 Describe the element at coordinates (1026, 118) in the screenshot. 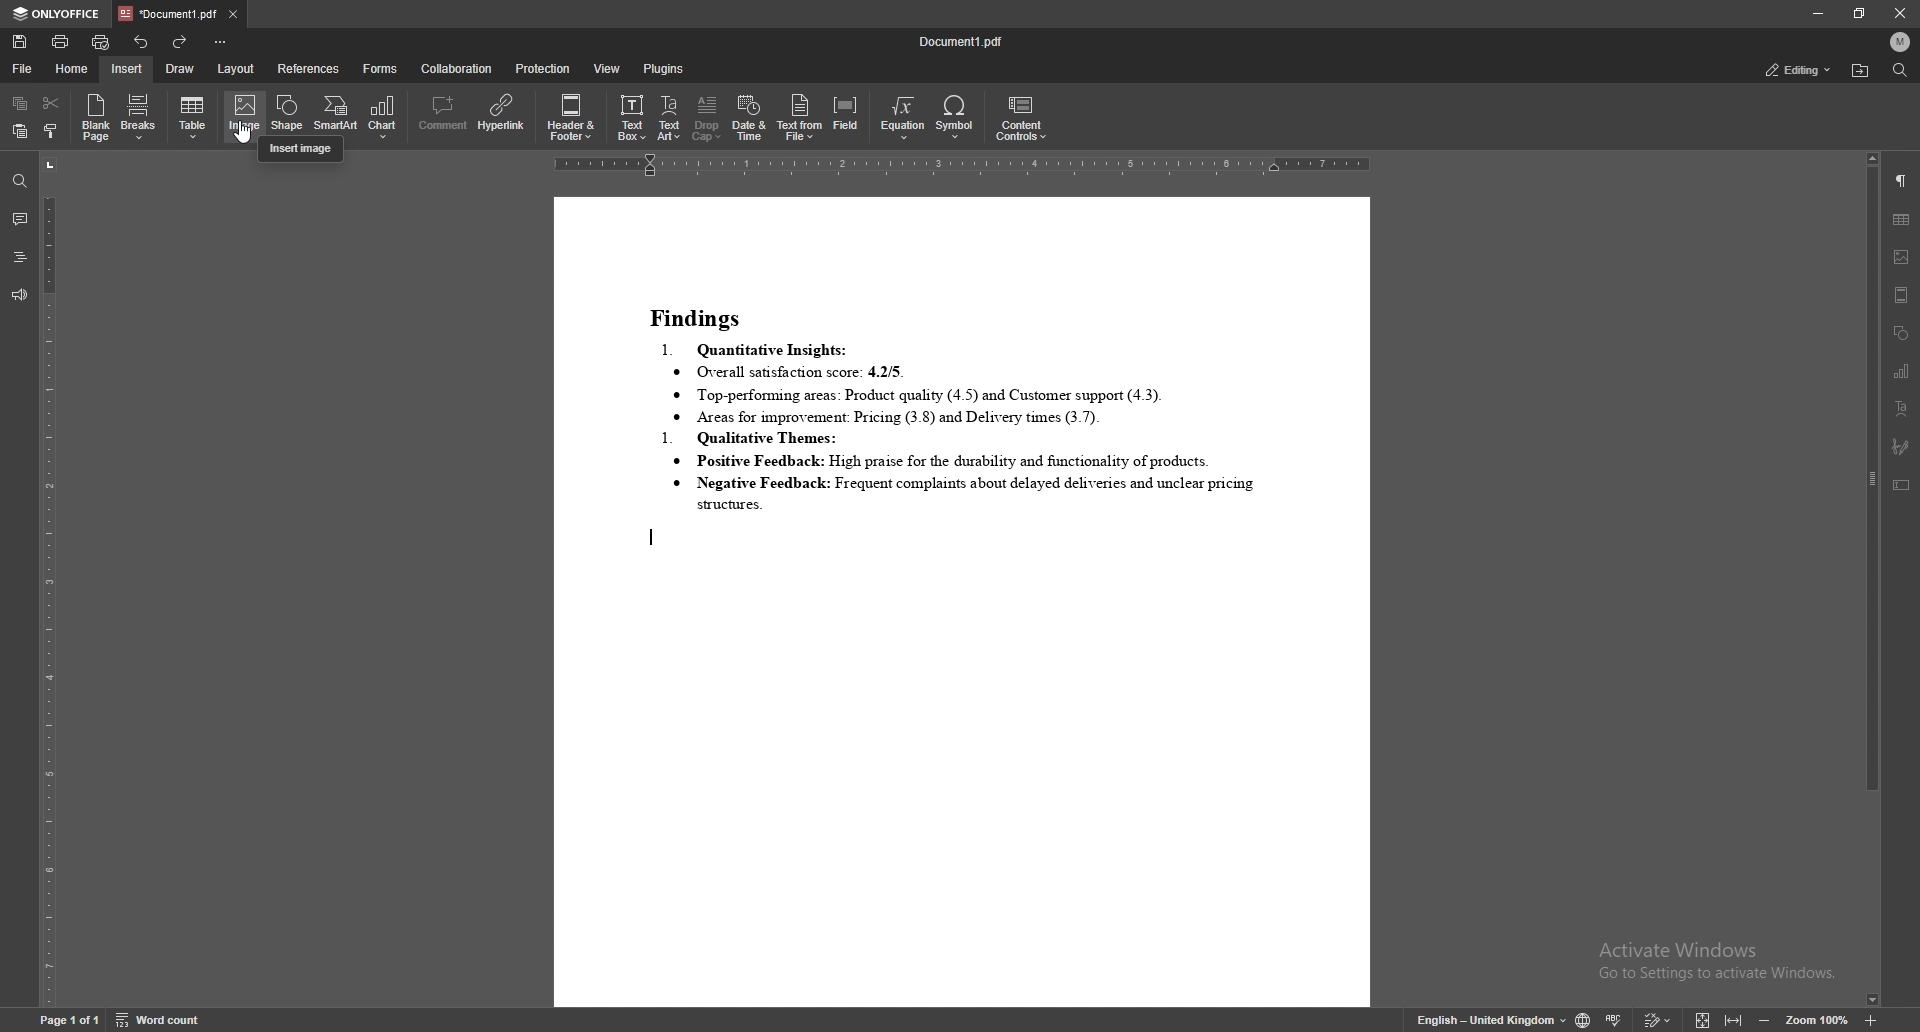

I see `content controls` at that location.